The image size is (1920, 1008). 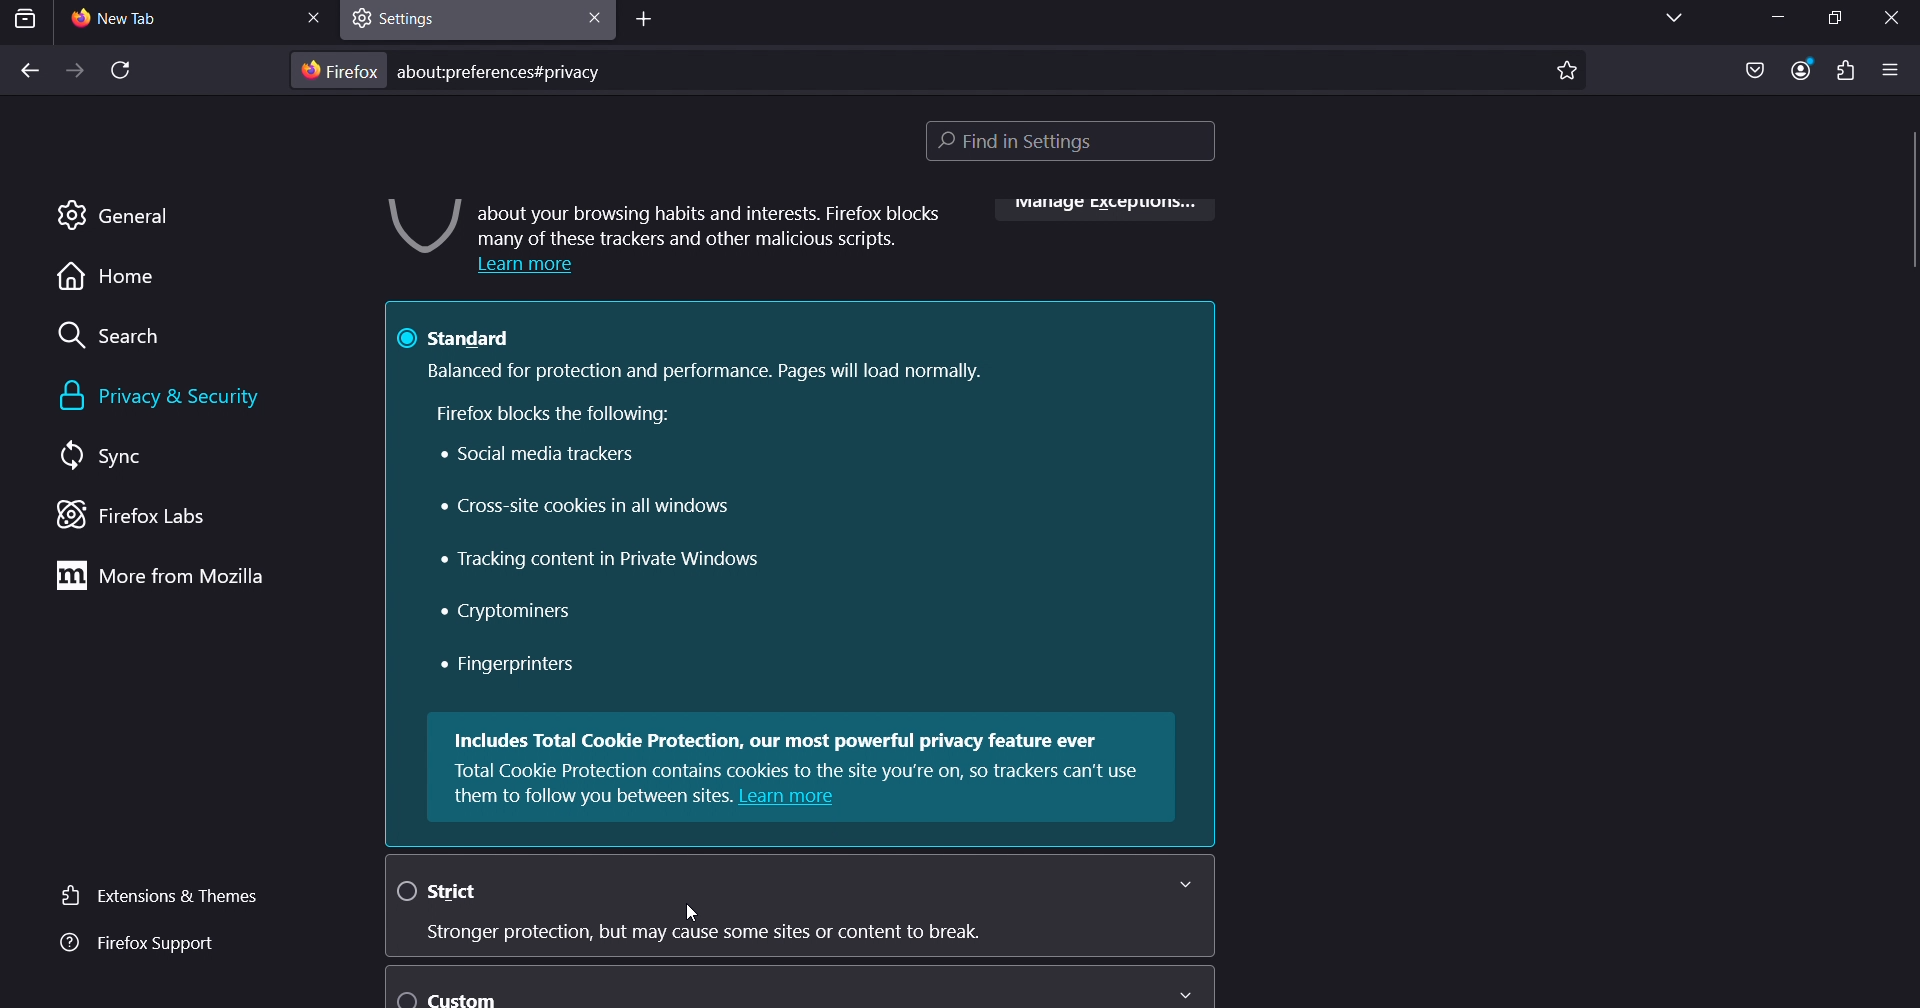 I want to click on restore down, so click(x=1826, y=18).